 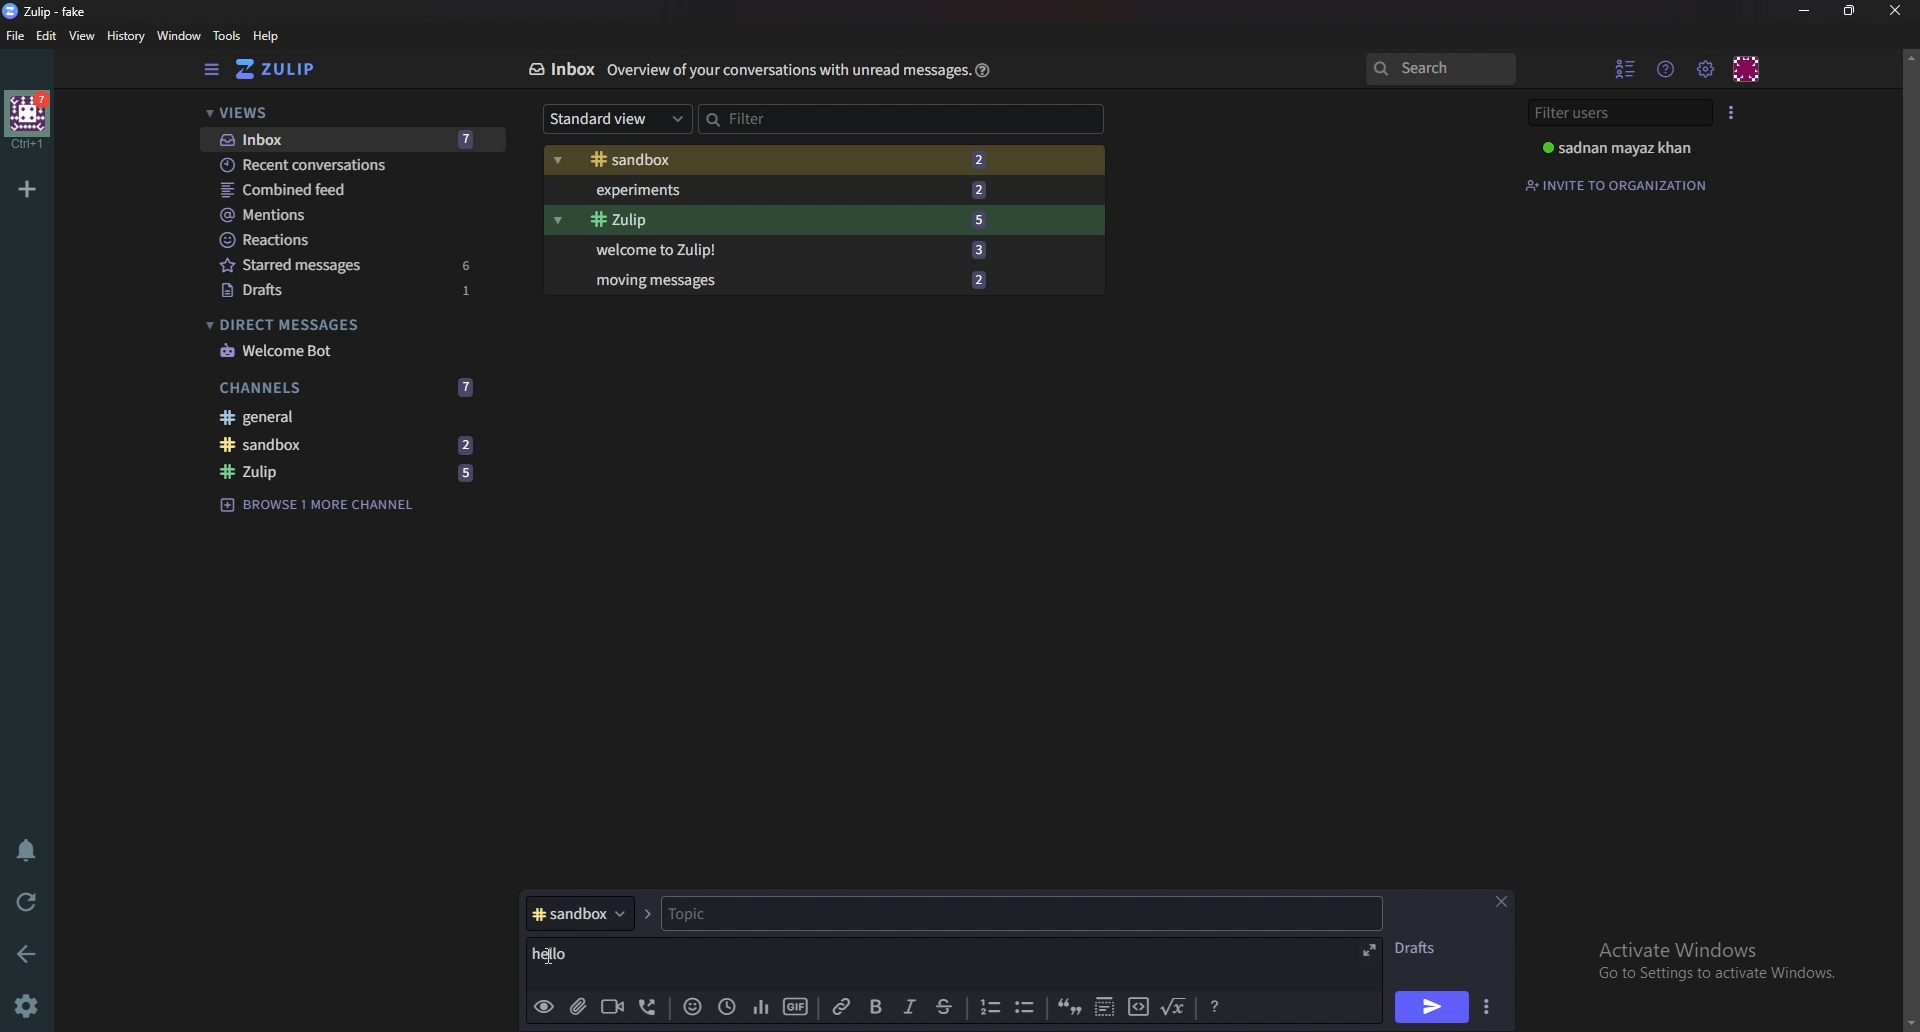 I want to click on Filter users, so click(x=1612, y=112).